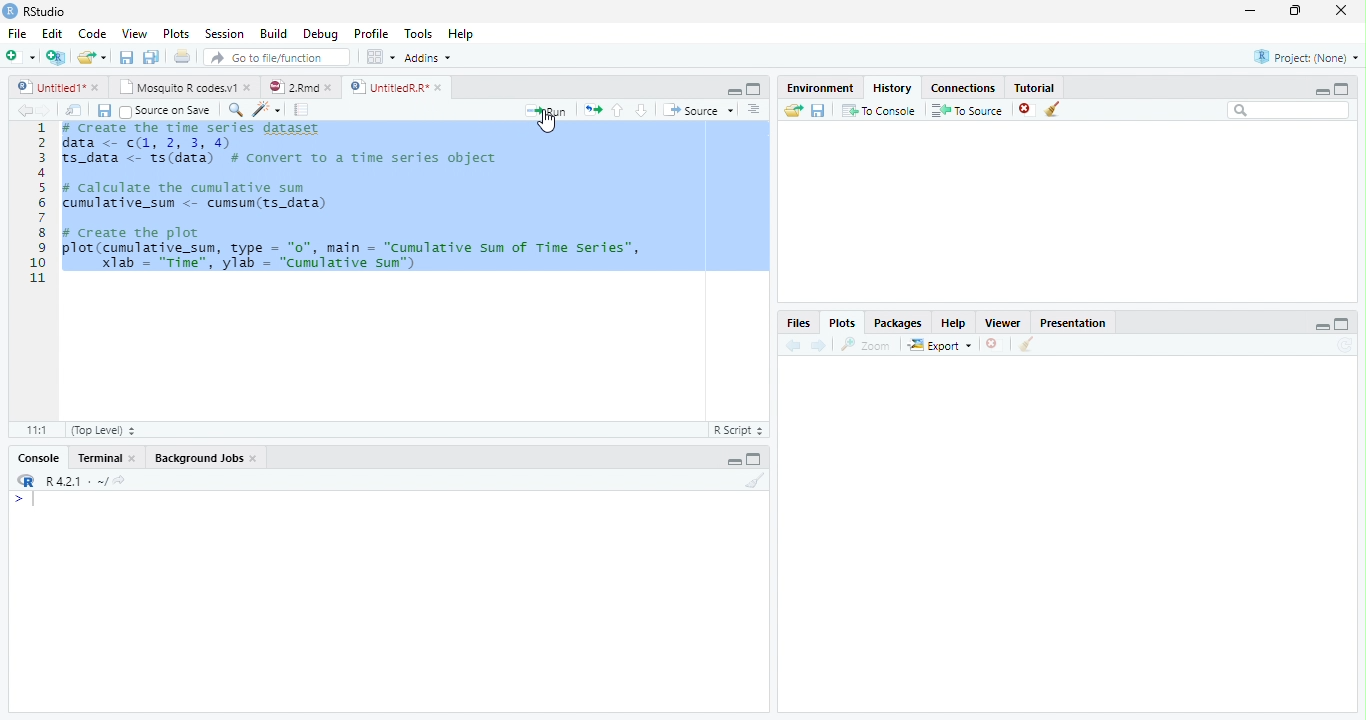 This screenshot has height=720, width=1366. Describe the element at coordinates (187, 86) in the screenshot. I see `Mosquito R codes` at that location.